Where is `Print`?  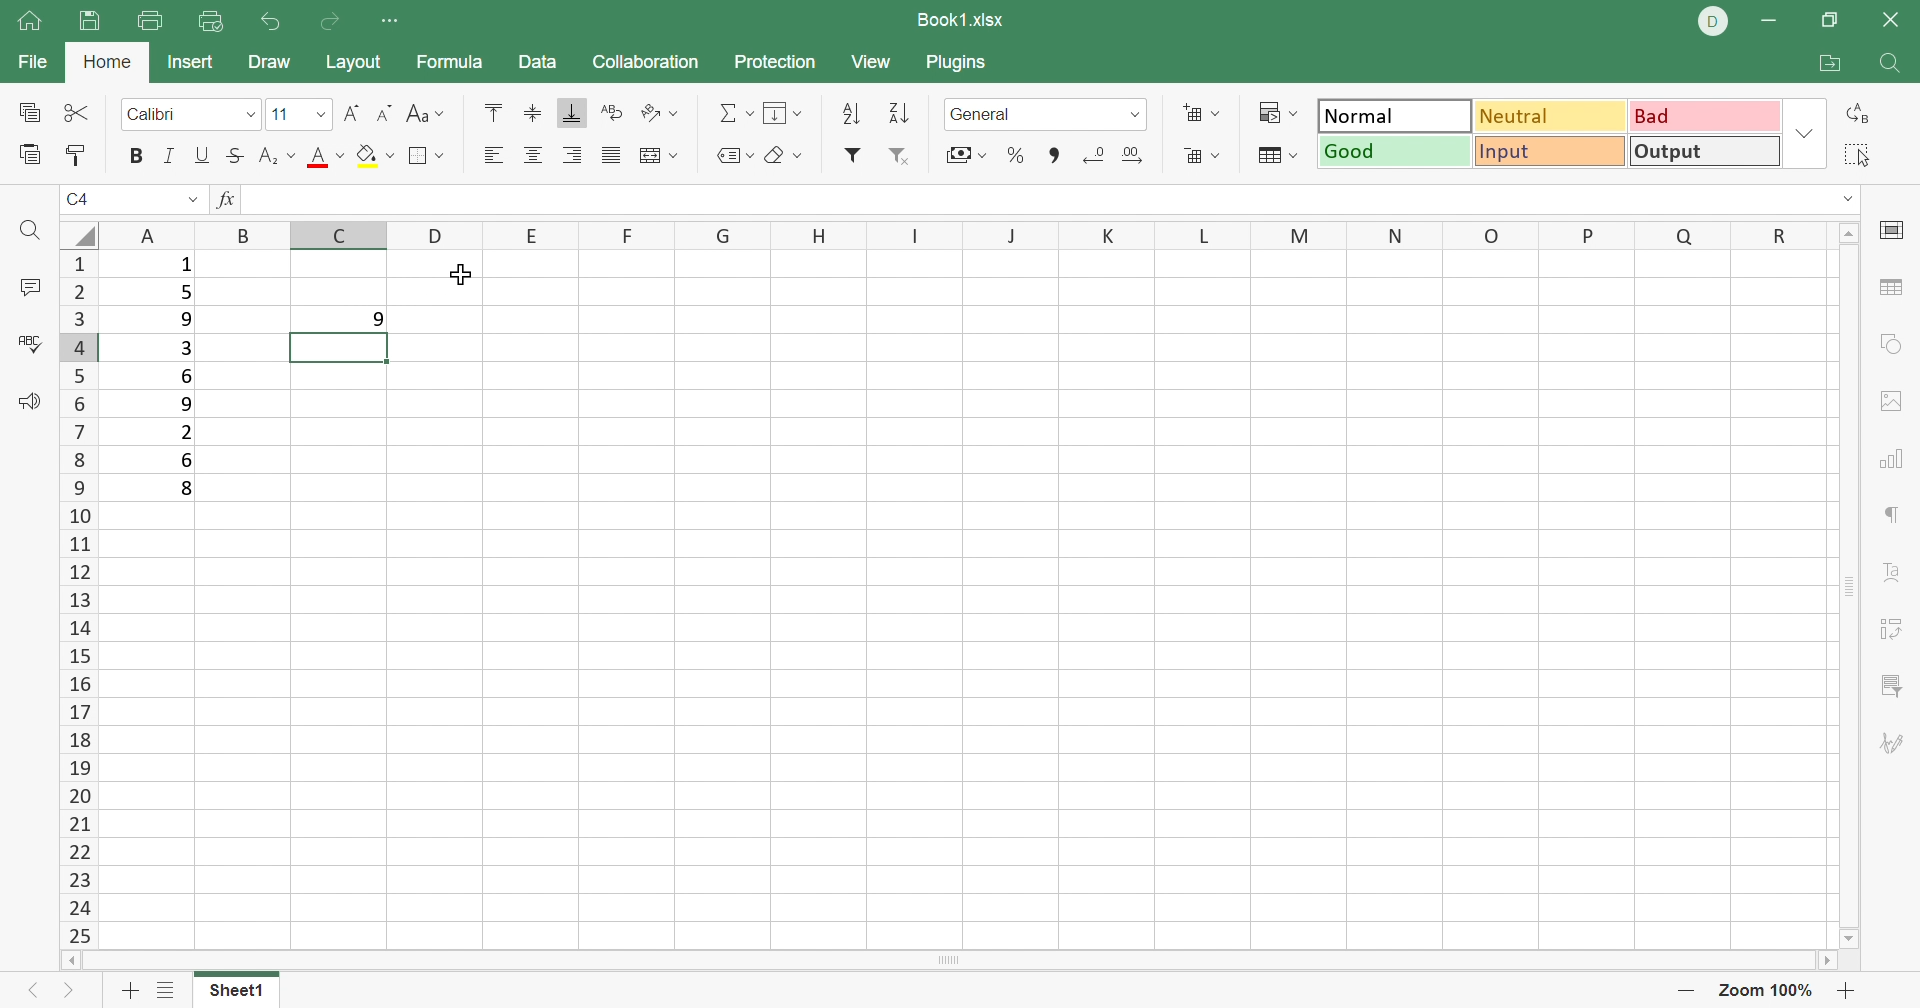 Print is located at coordinates (151, 20).